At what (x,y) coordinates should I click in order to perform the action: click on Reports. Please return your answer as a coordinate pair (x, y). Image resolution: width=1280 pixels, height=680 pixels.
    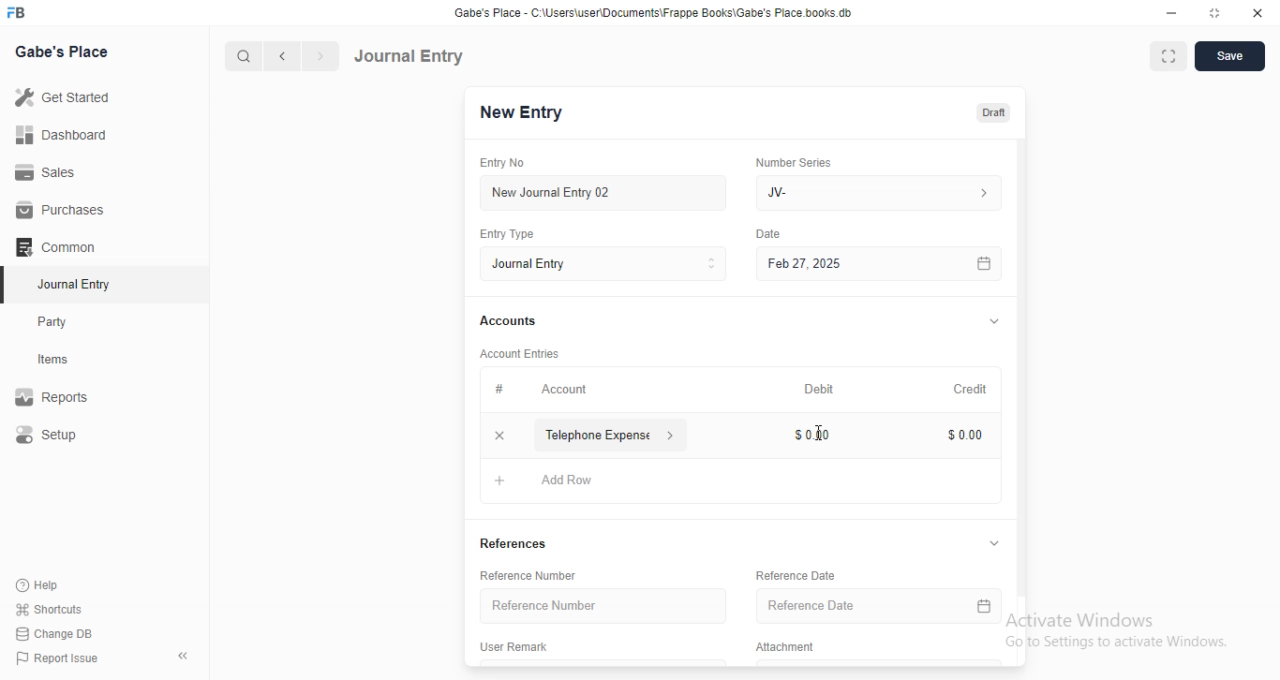
    Looking at the image, I should click on (53, 394).